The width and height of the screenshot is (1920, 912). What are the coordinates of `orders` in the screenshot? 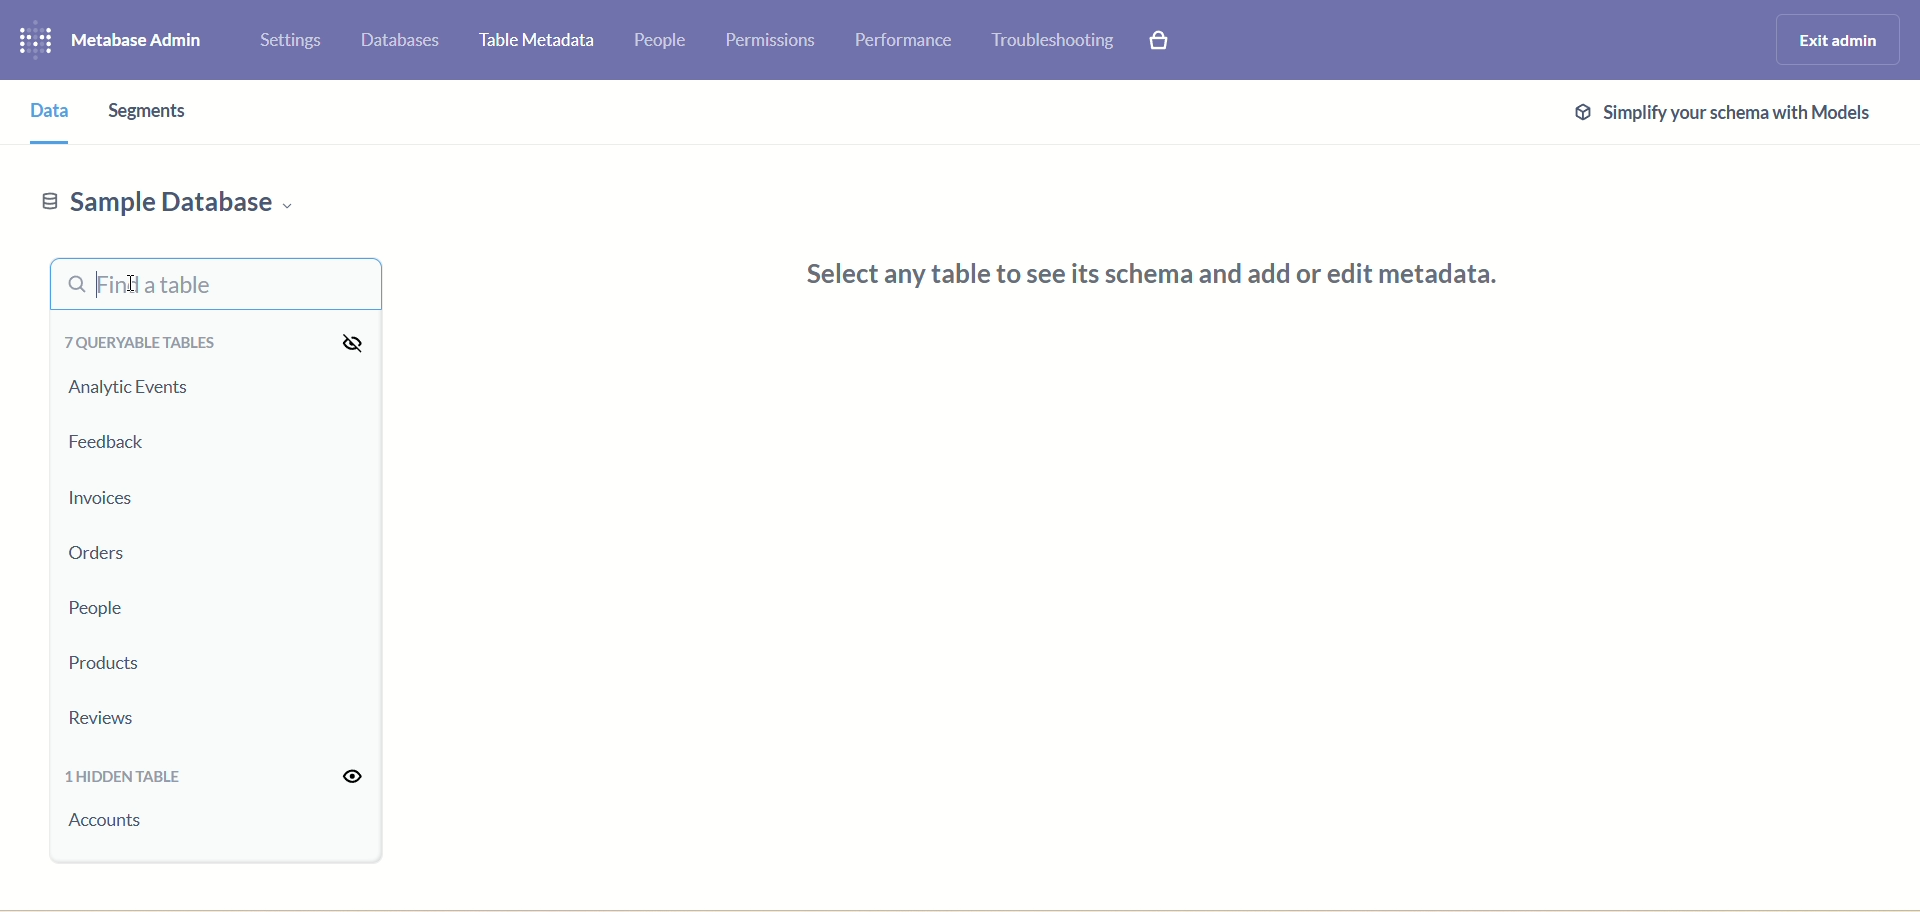 It's located at (97, 553).